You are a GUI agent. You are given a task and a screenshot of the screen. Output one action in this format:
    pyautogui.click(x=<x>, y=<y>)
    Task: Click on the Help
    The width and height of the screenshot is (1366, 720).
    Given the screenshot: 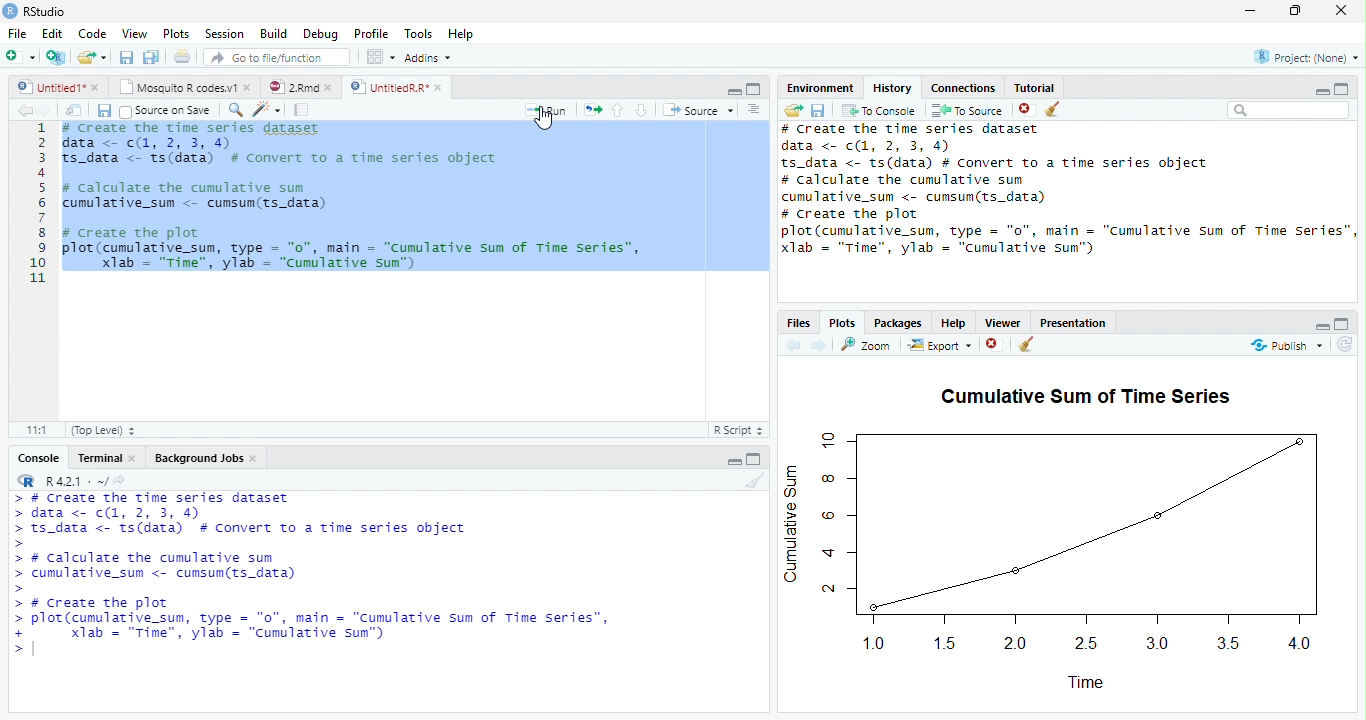 What is the action you would take?
    pyautogui.click(x=462, y=36)
    